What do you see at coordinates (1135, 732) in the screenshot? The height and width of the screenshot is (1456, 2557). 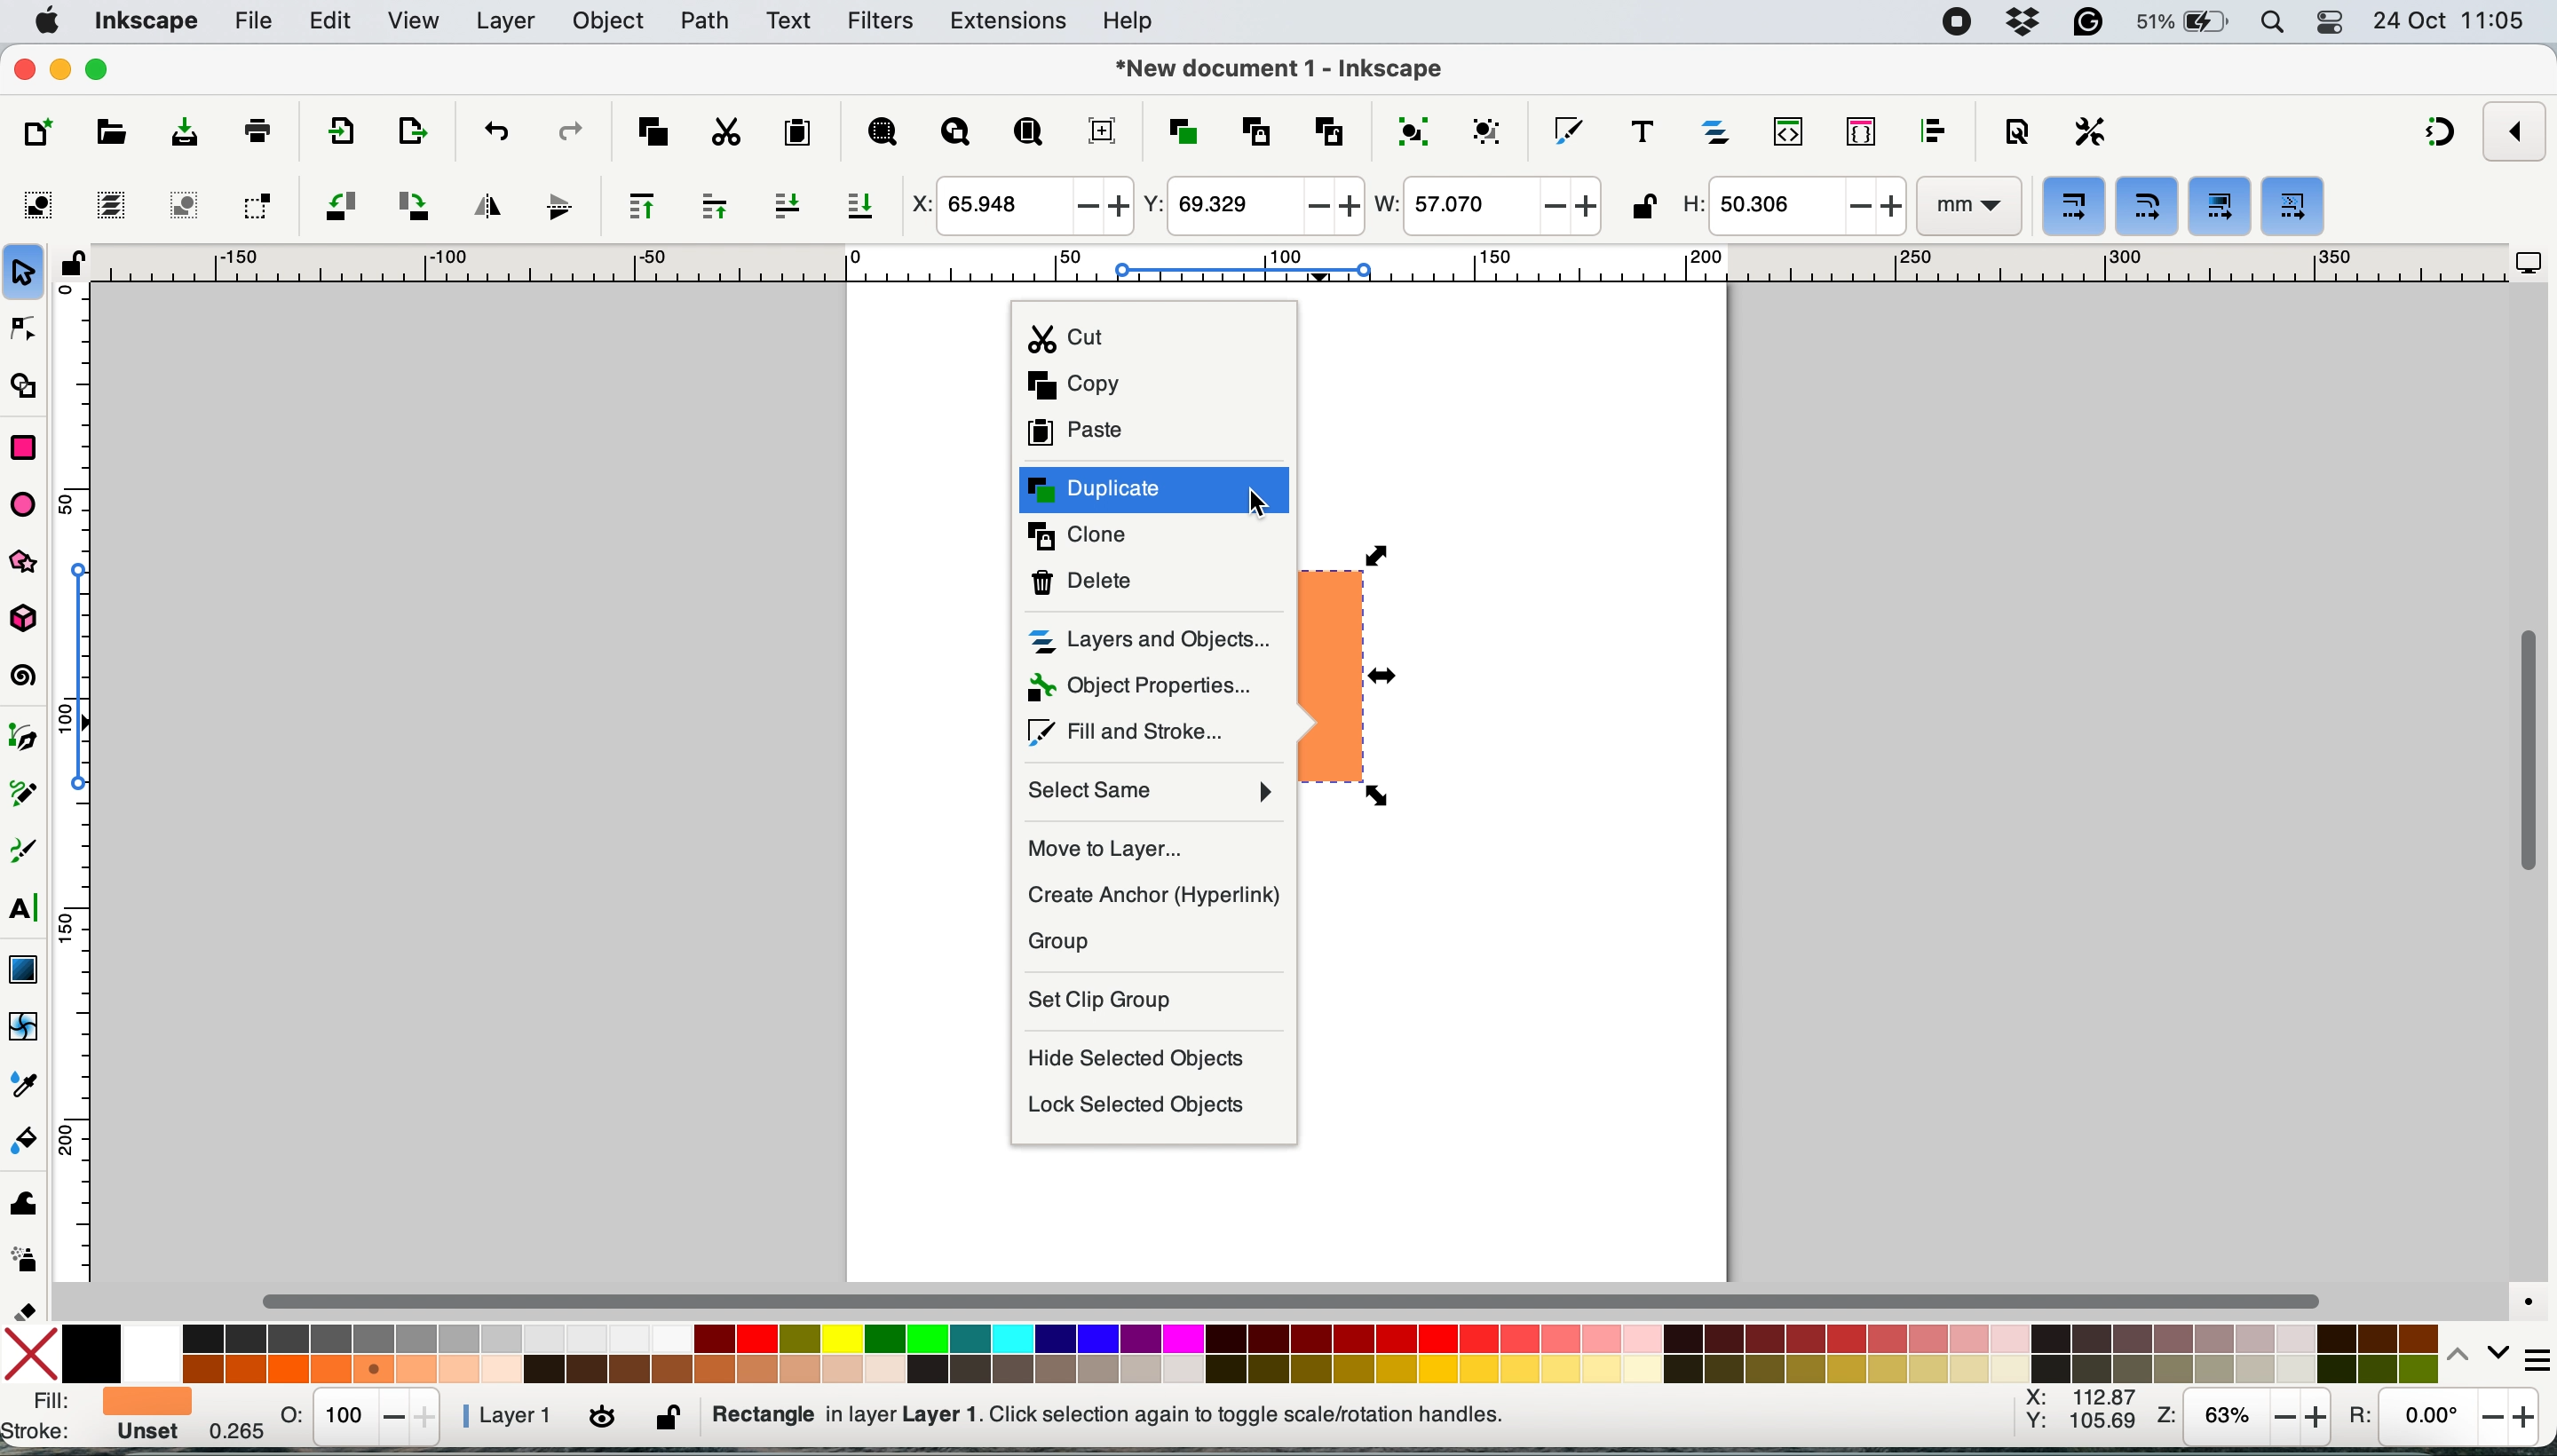 I see `fill and stroke` at bounding box center [1135, 732].